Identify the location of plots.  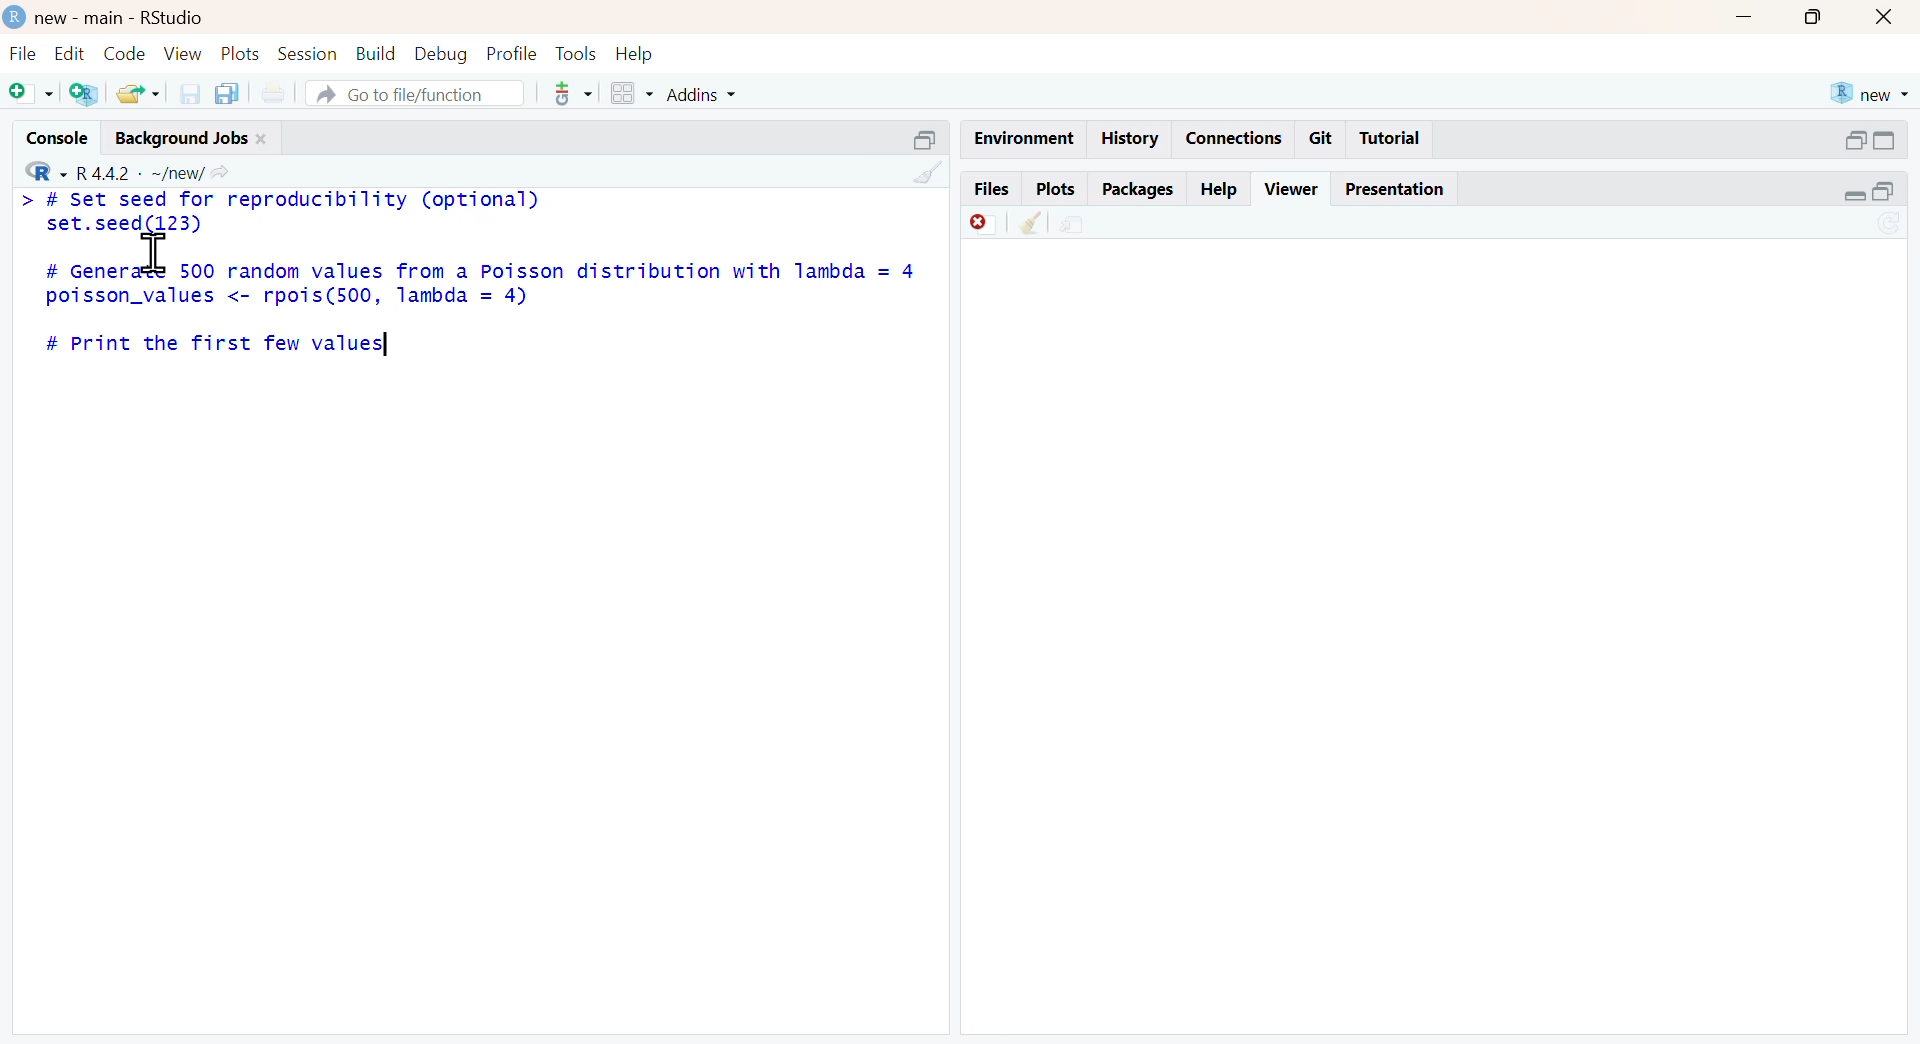
(240, 53).